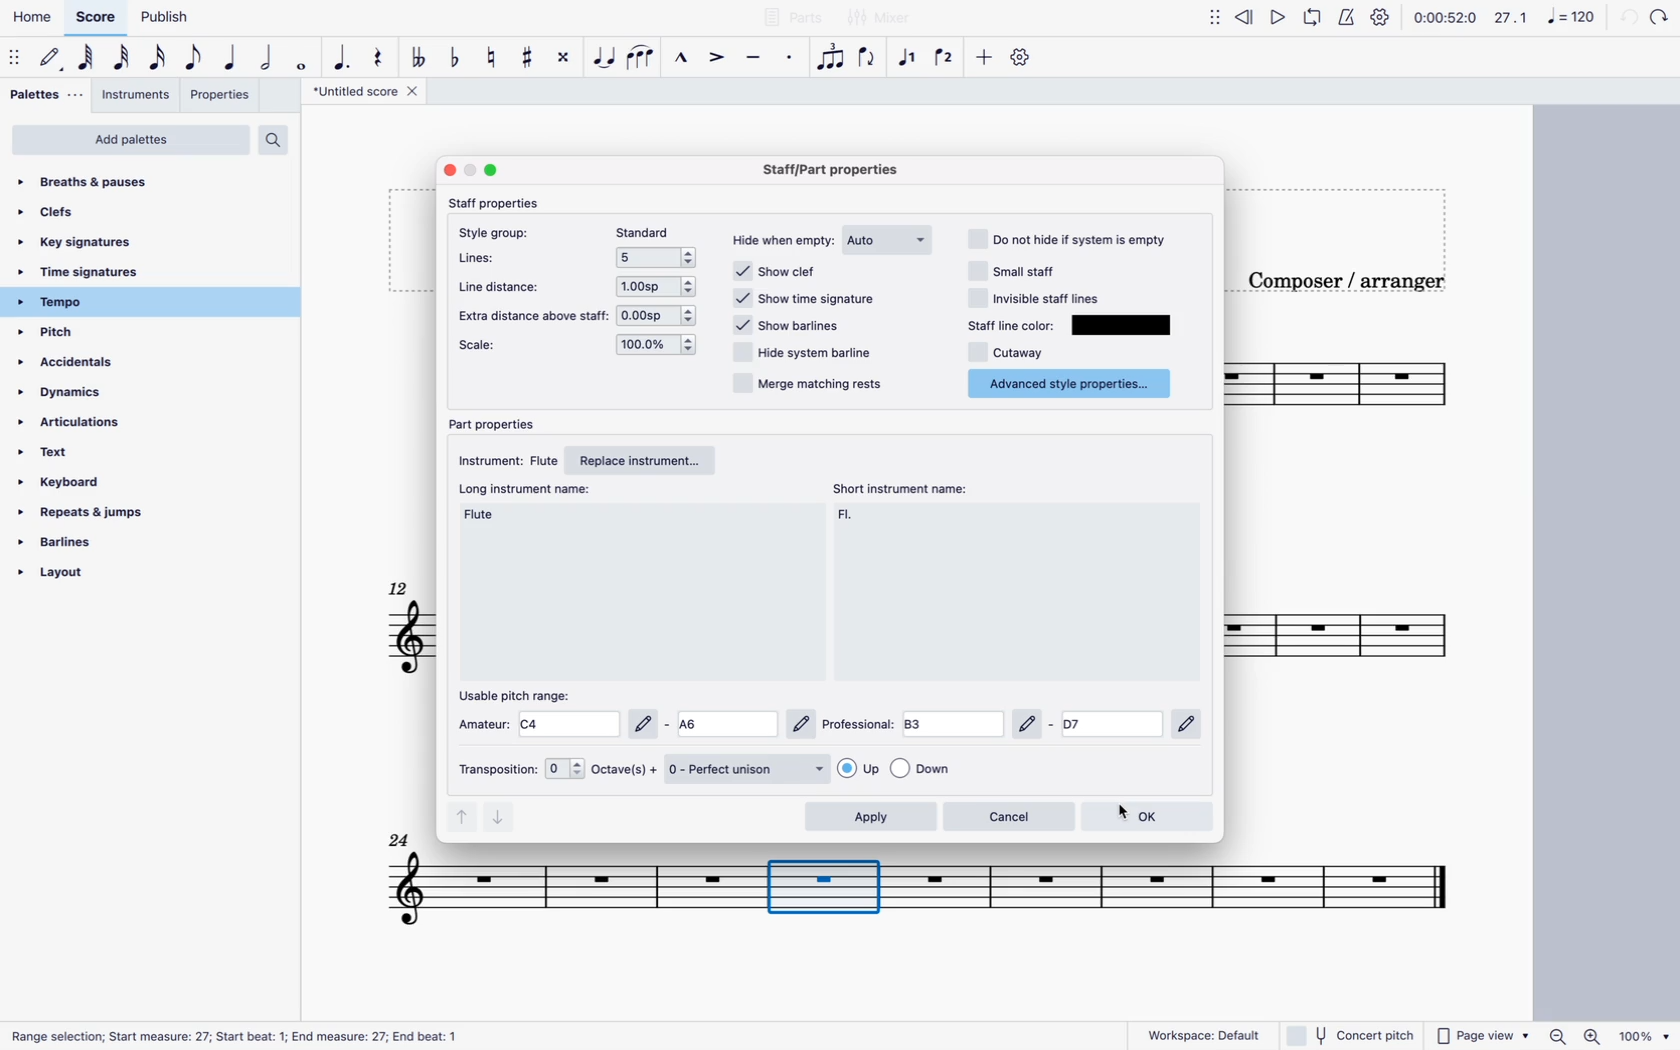 This screenshot has width=1680, height=1050. Describe the element at coordinates (132, 141) in the screenshot. I see `add palettes` at that location.